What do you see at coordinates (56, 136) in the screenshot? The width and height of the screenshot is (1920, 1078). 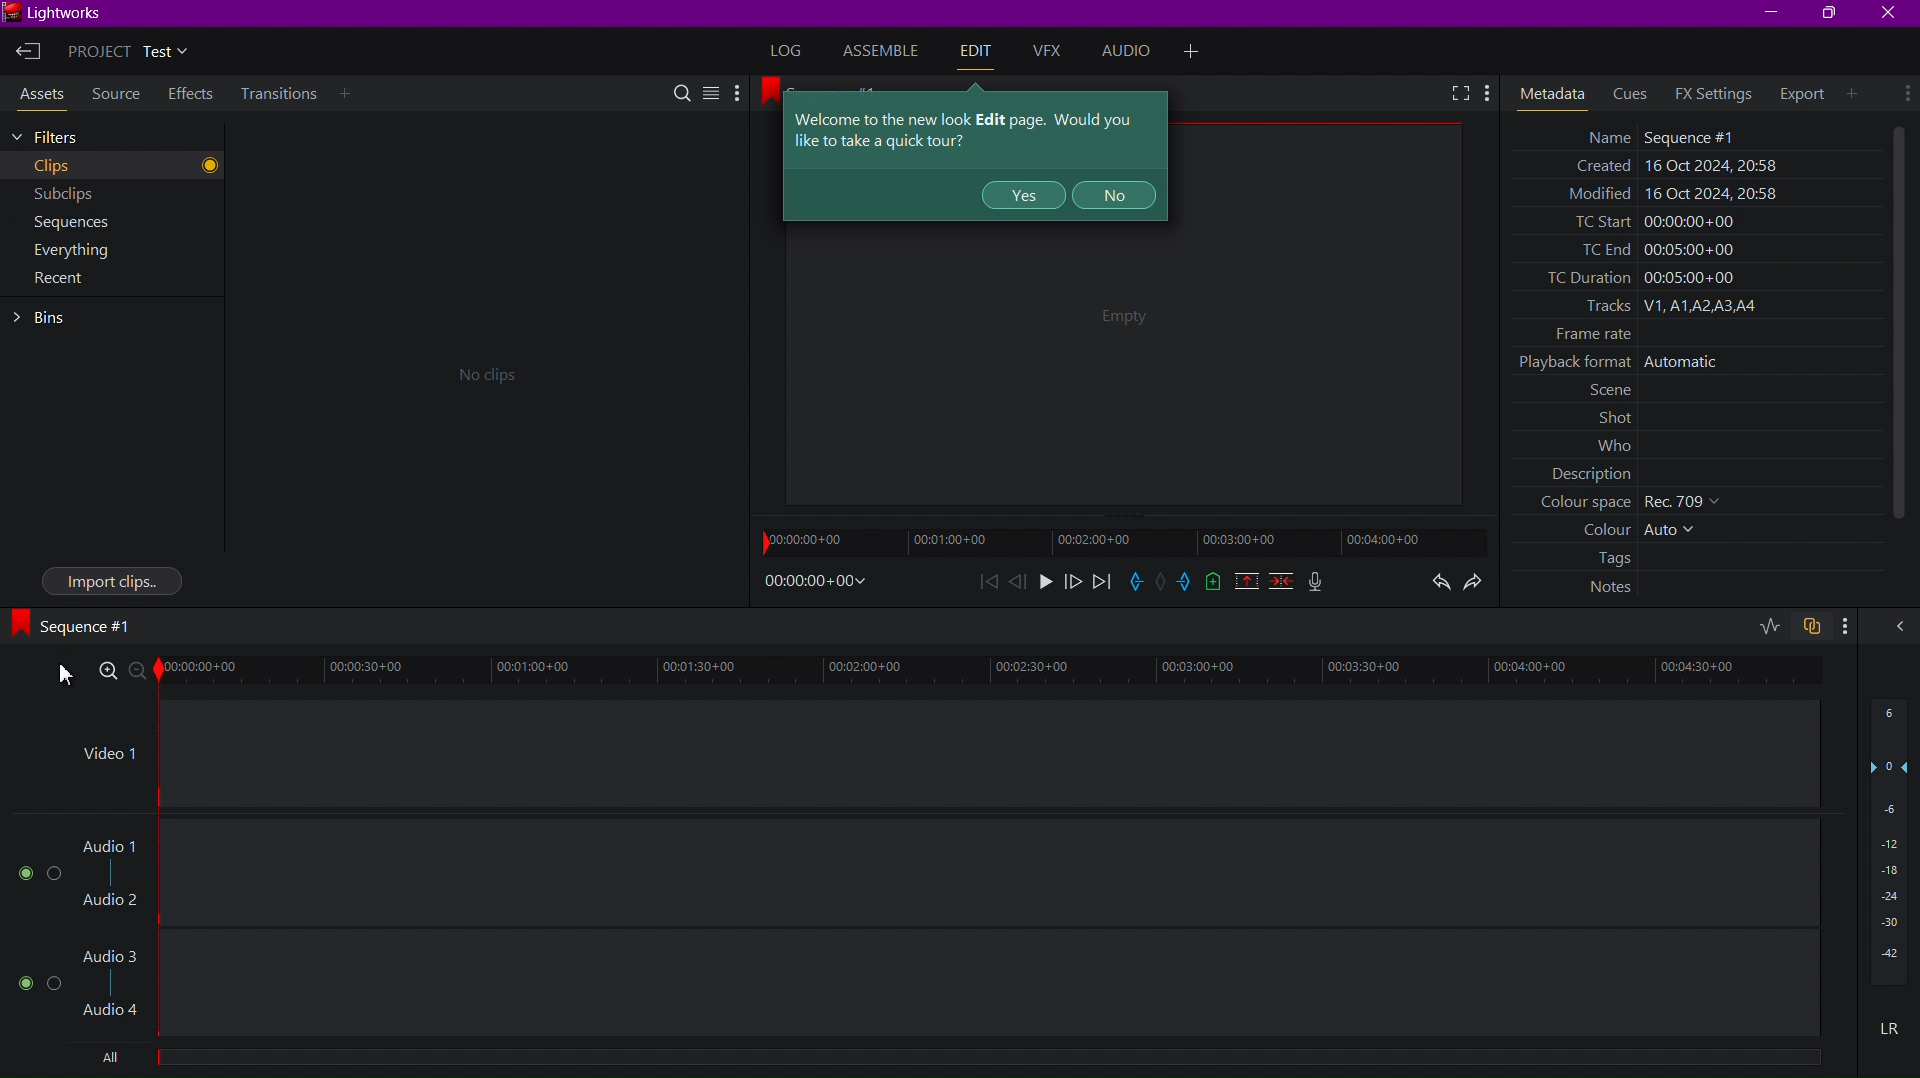 I see `Filters` at bounding box center [56, 136].